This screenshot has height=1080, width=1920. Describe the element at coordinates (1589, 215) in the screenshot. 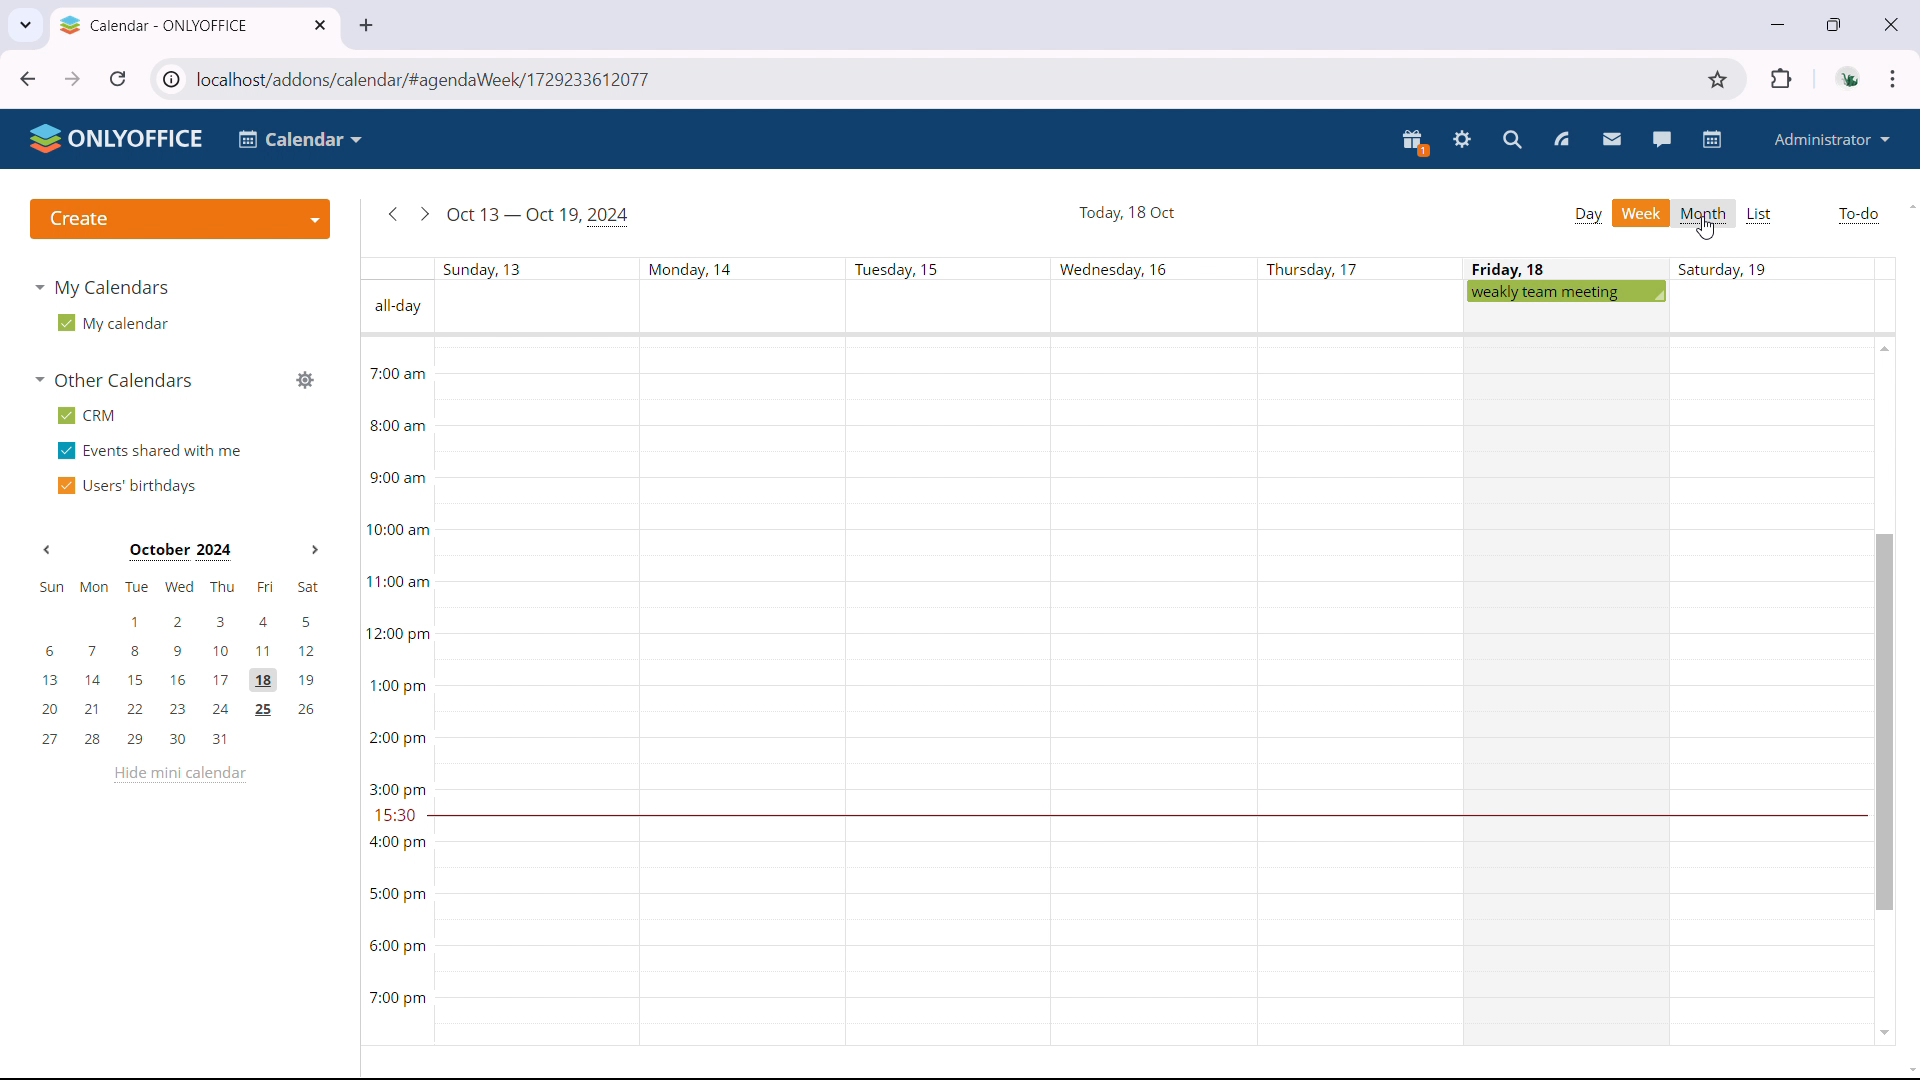

I see `day view` at that location.